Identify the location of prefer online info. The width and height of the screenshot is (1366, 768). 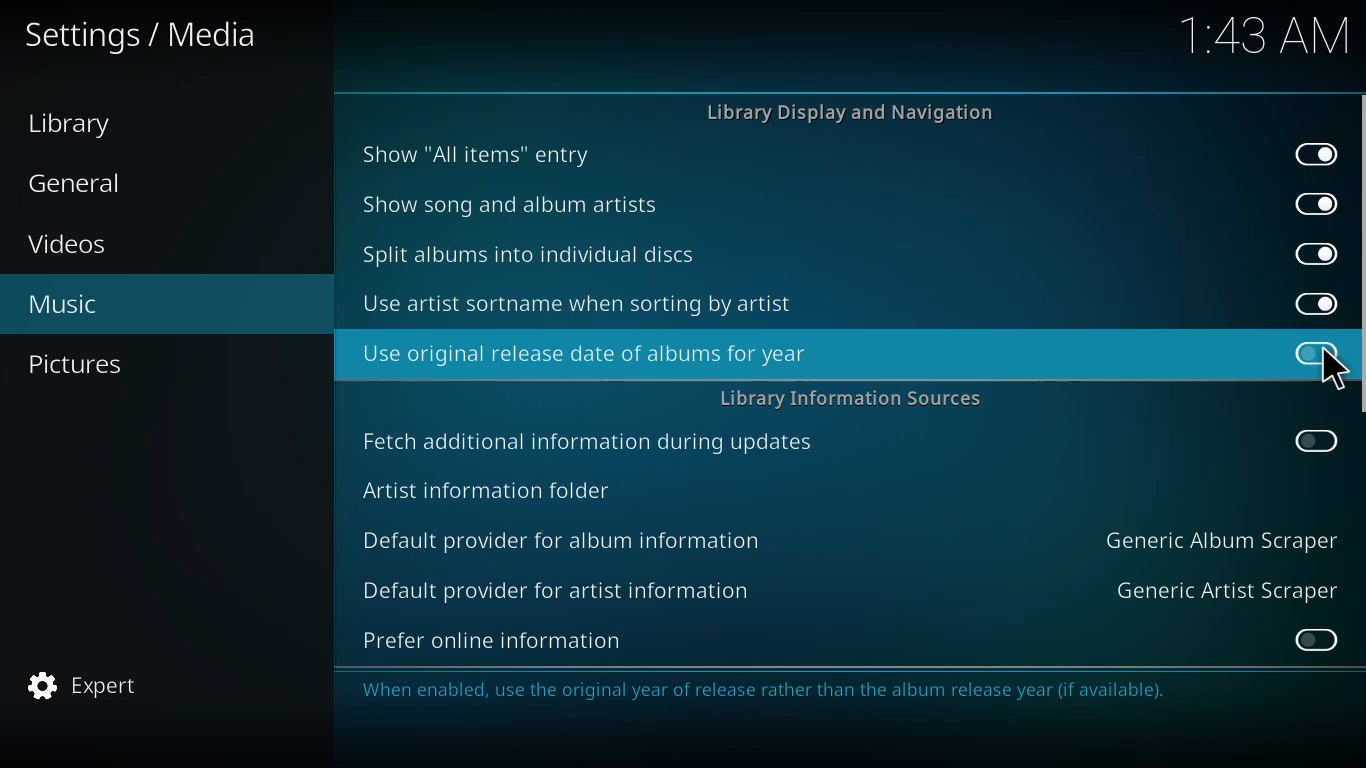
(493, 640).